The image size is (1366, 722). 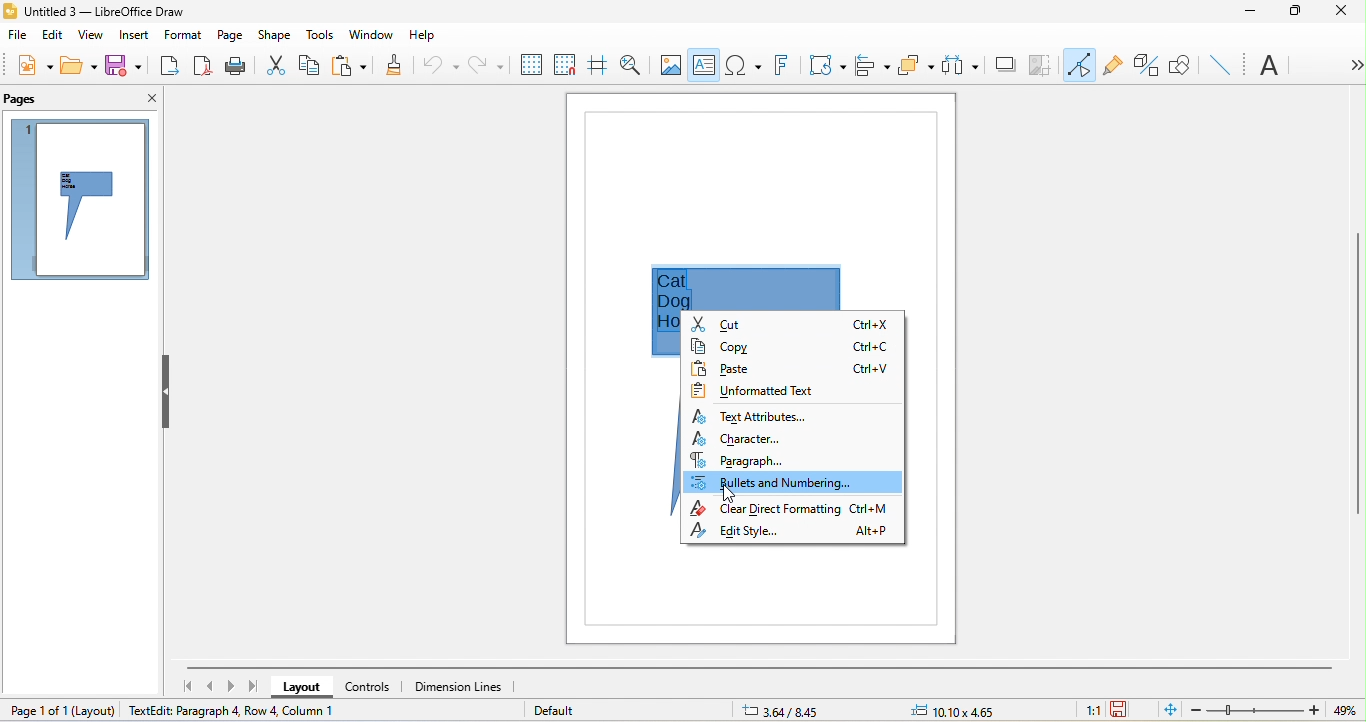 I want to click on format, so click(x=181, y=37).